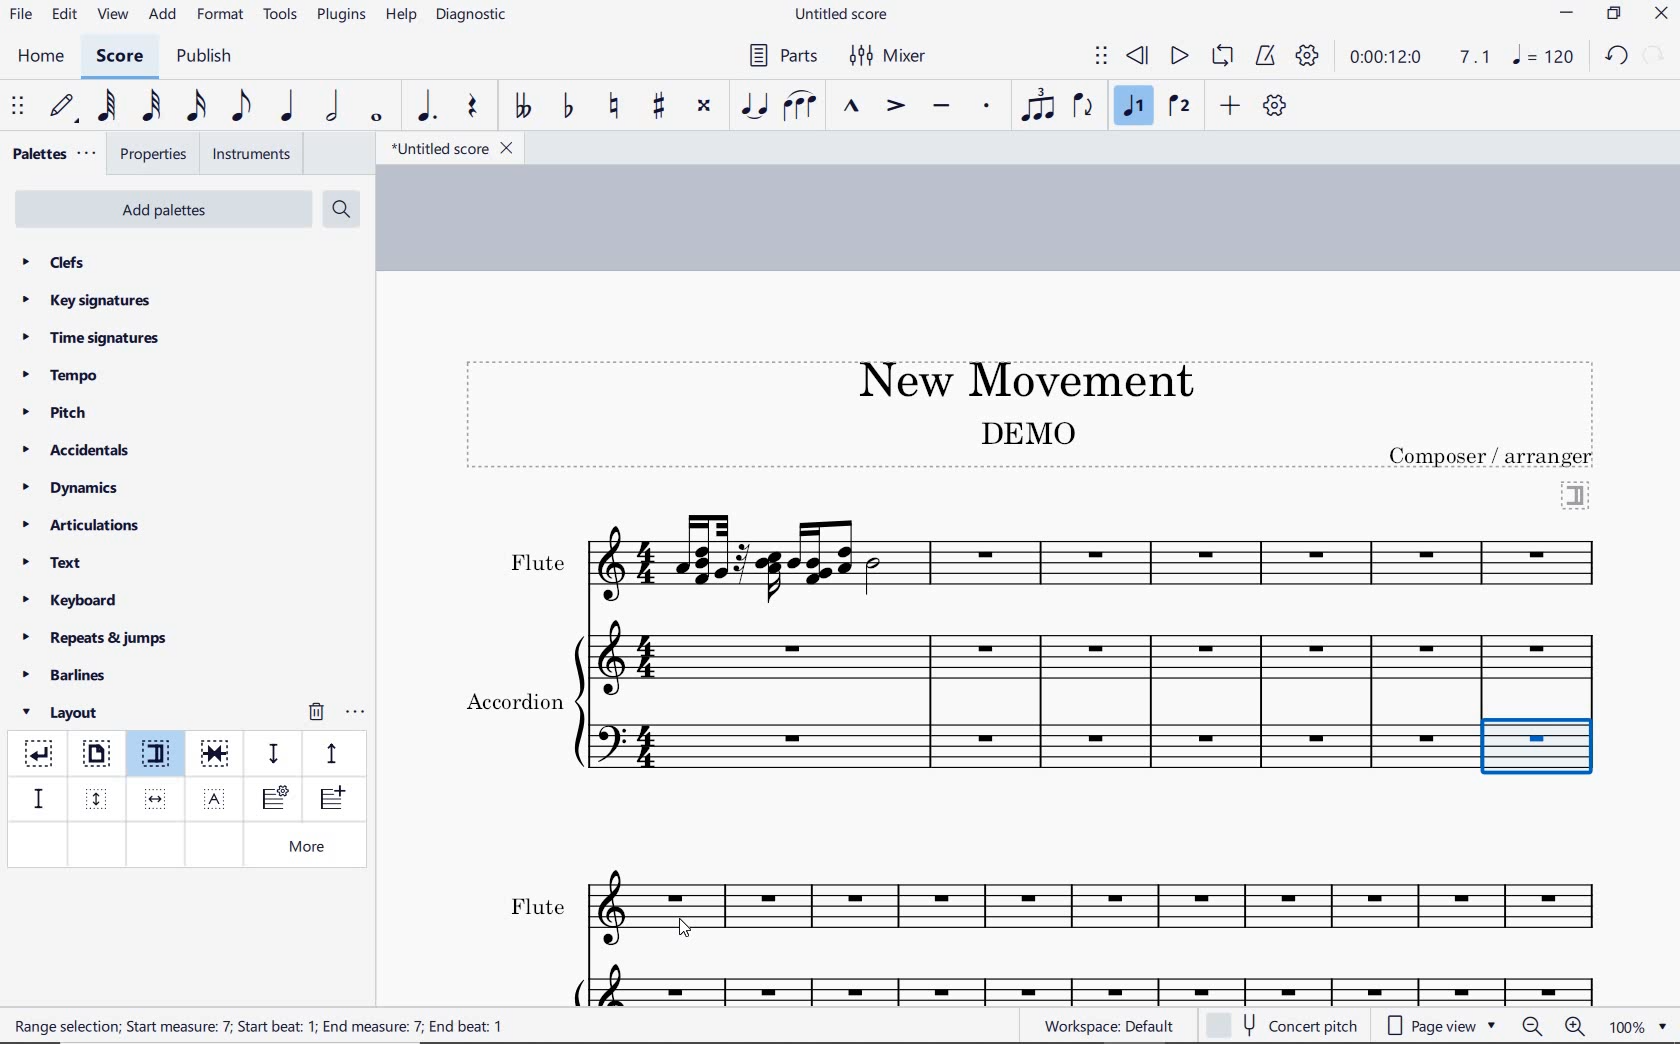  What do you see at coordinates (316, 714) in the screenshot?
I see `remove layout` at bounding box center [316, 714].